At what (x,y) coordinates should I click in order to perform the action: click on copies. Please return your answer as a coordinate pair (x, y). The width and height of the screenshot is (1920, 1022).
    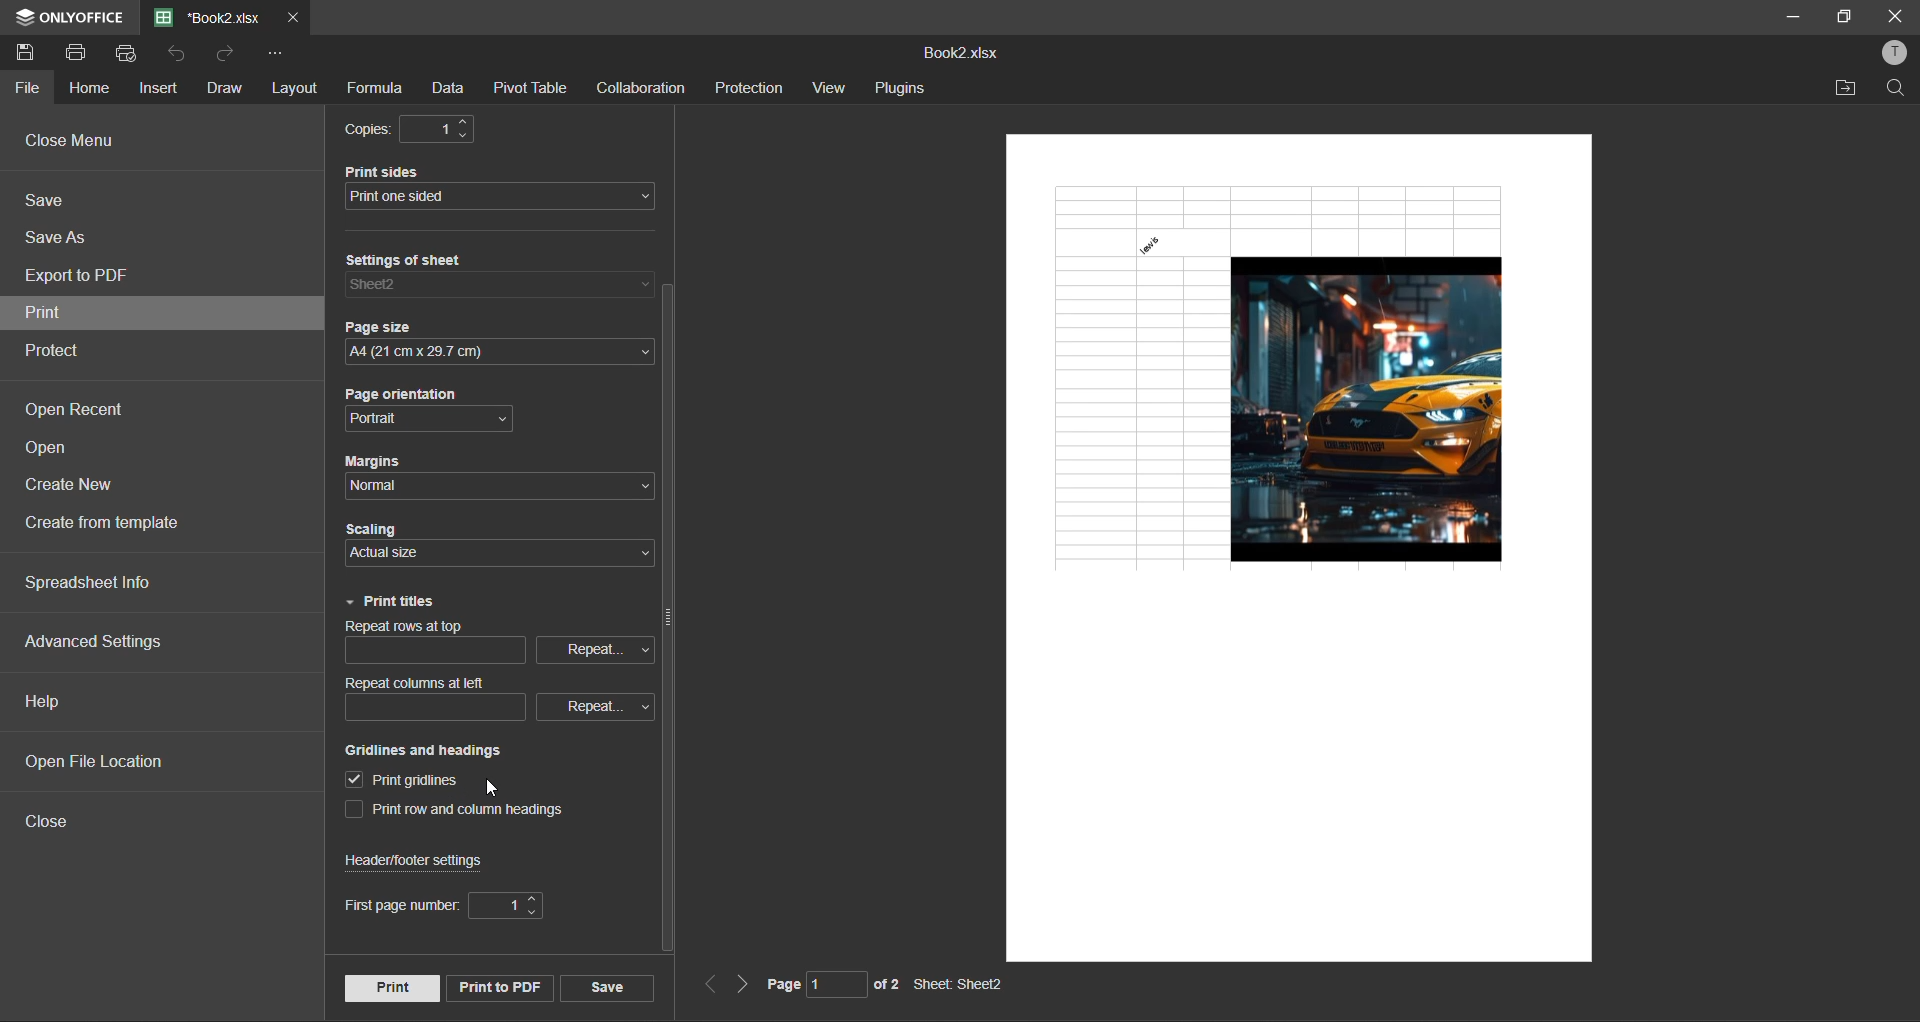
    Looking at the image, I should click on (364, 126).